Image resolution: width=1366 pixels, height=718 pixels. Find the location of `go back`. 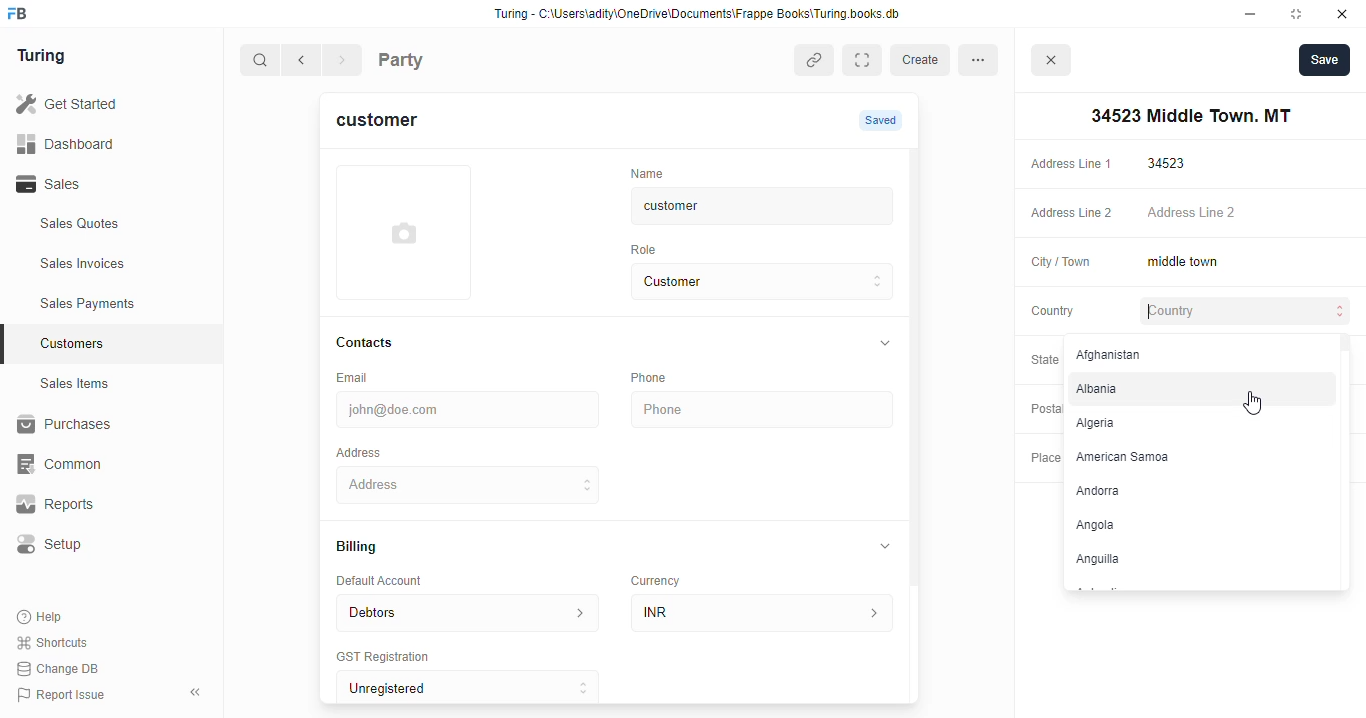

go back is located at coordinates (305, 61).